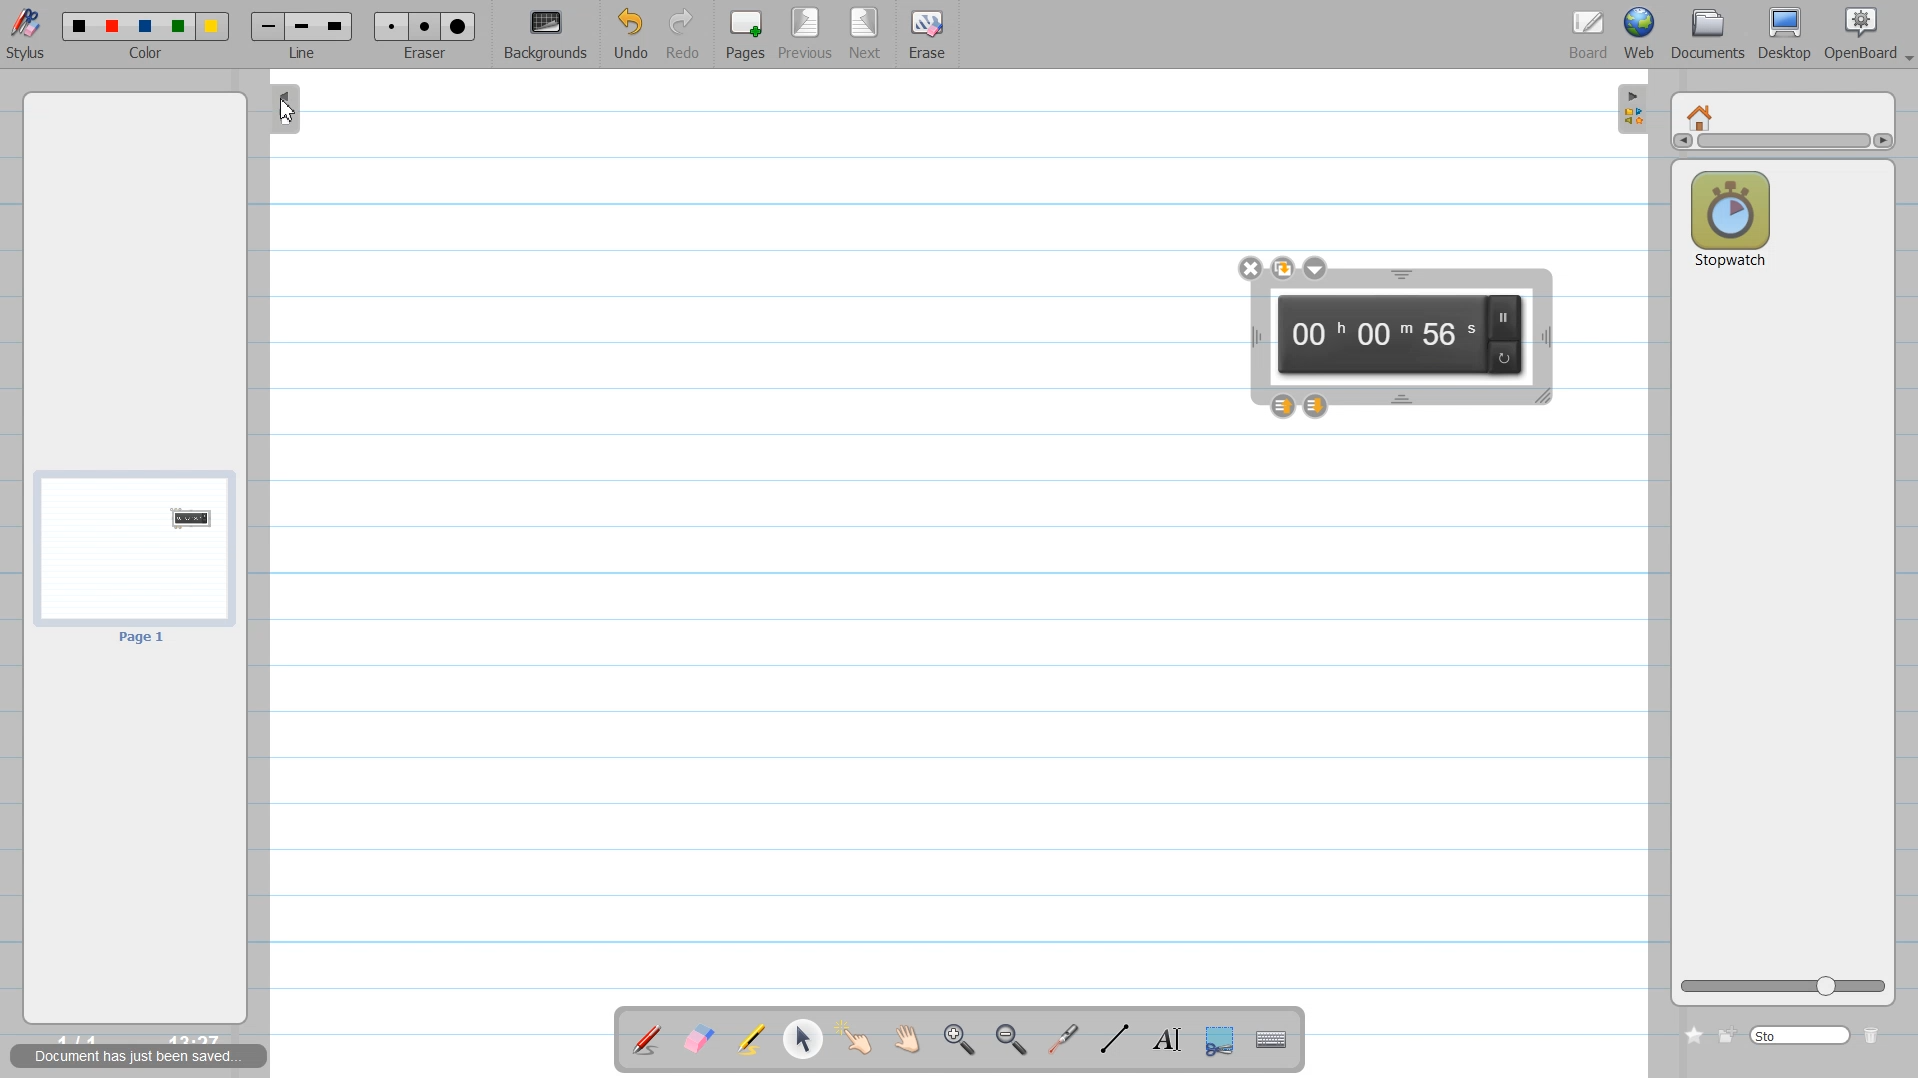 This screenshot has width=1918, height=1078. I want to click on Annotate a Document , so click(647, 1039).